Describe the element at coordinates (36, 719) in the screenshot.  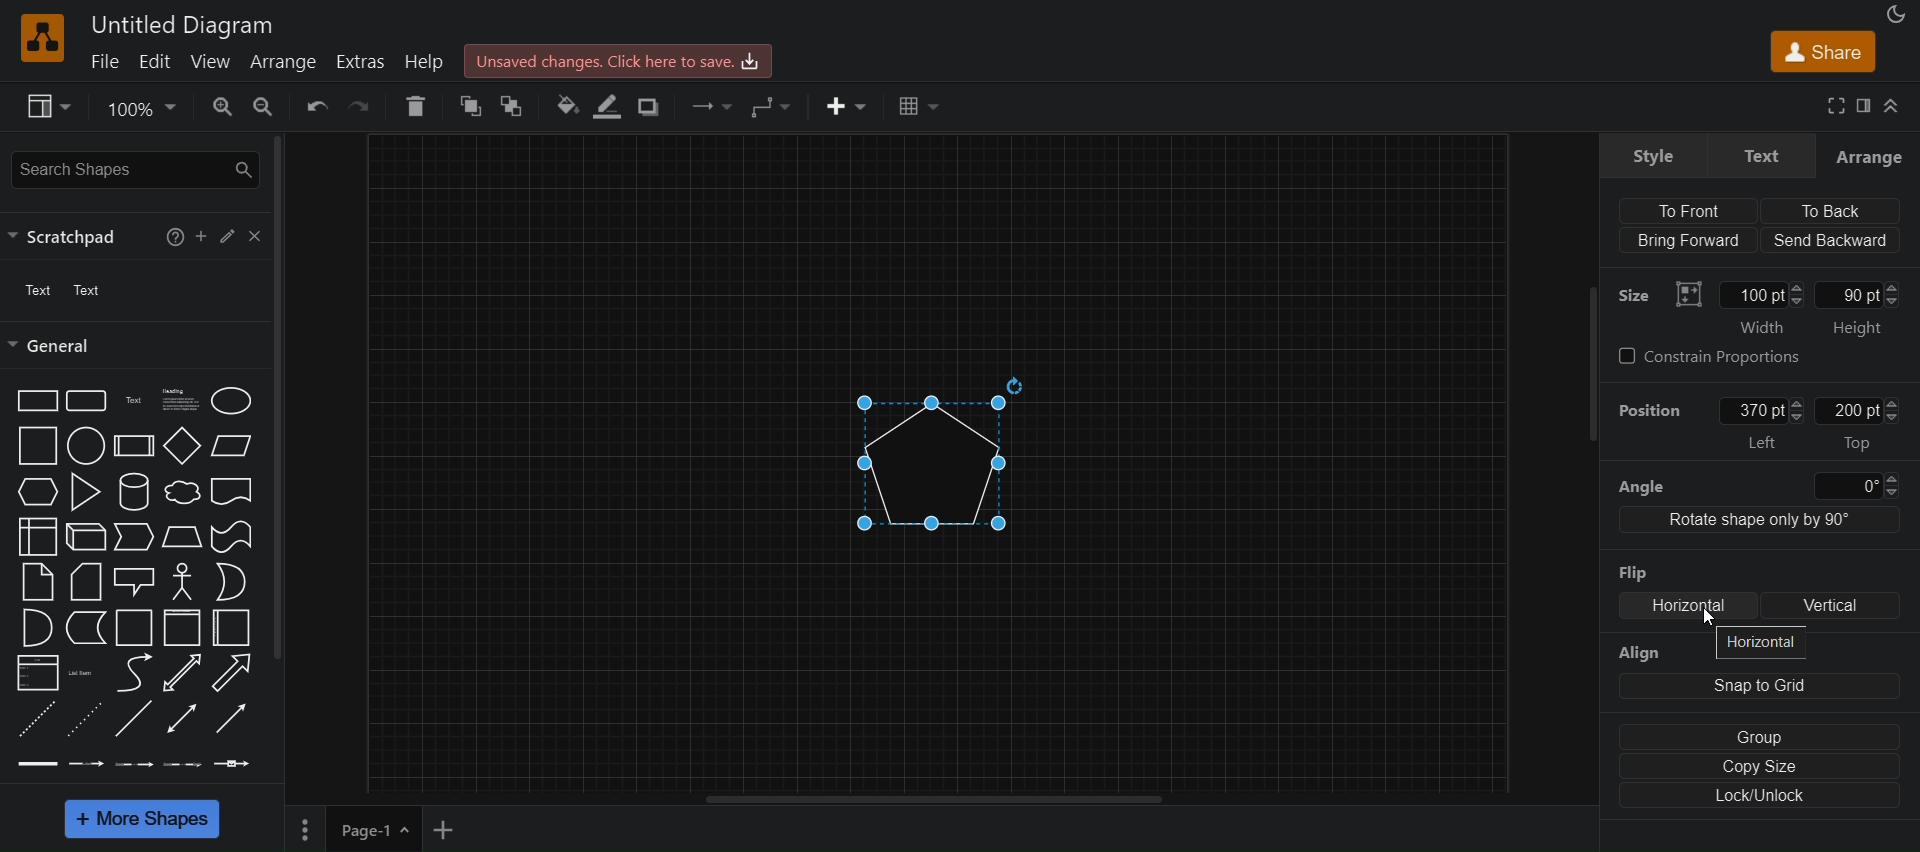
I see `Dashed line` at that location.